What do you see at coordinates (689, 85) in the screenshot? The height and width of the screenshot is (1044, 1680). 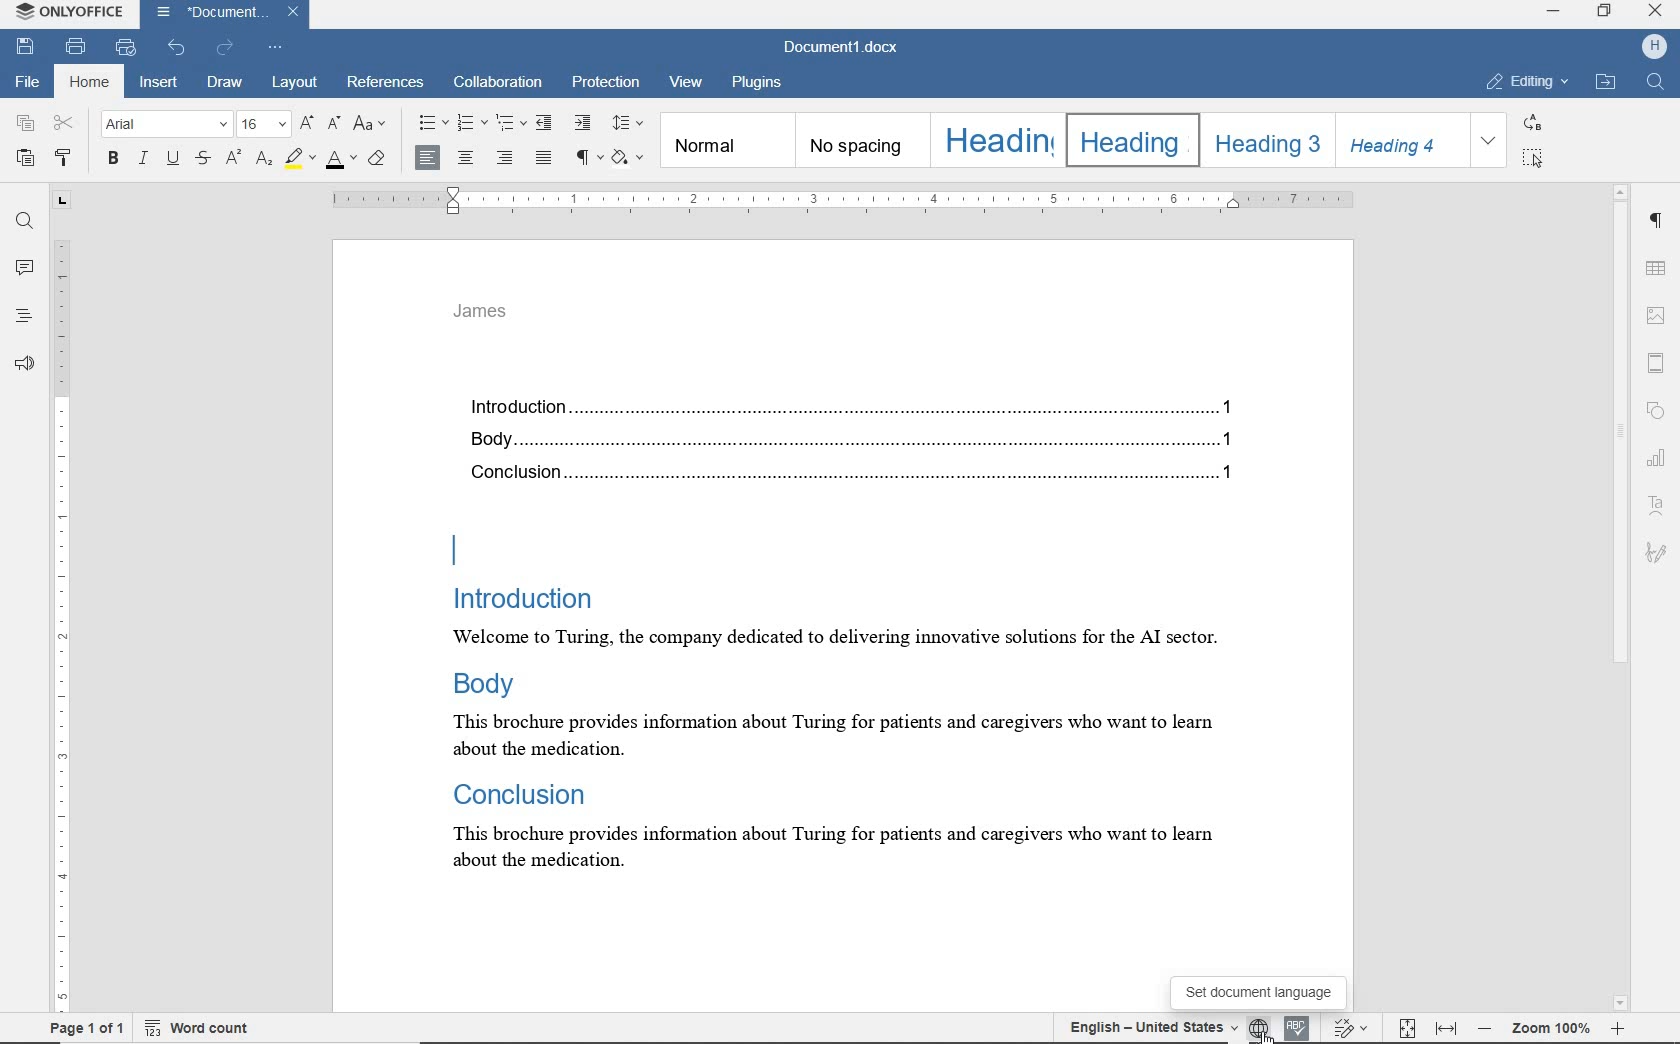 I see `view` at bounding box center [689, 85].